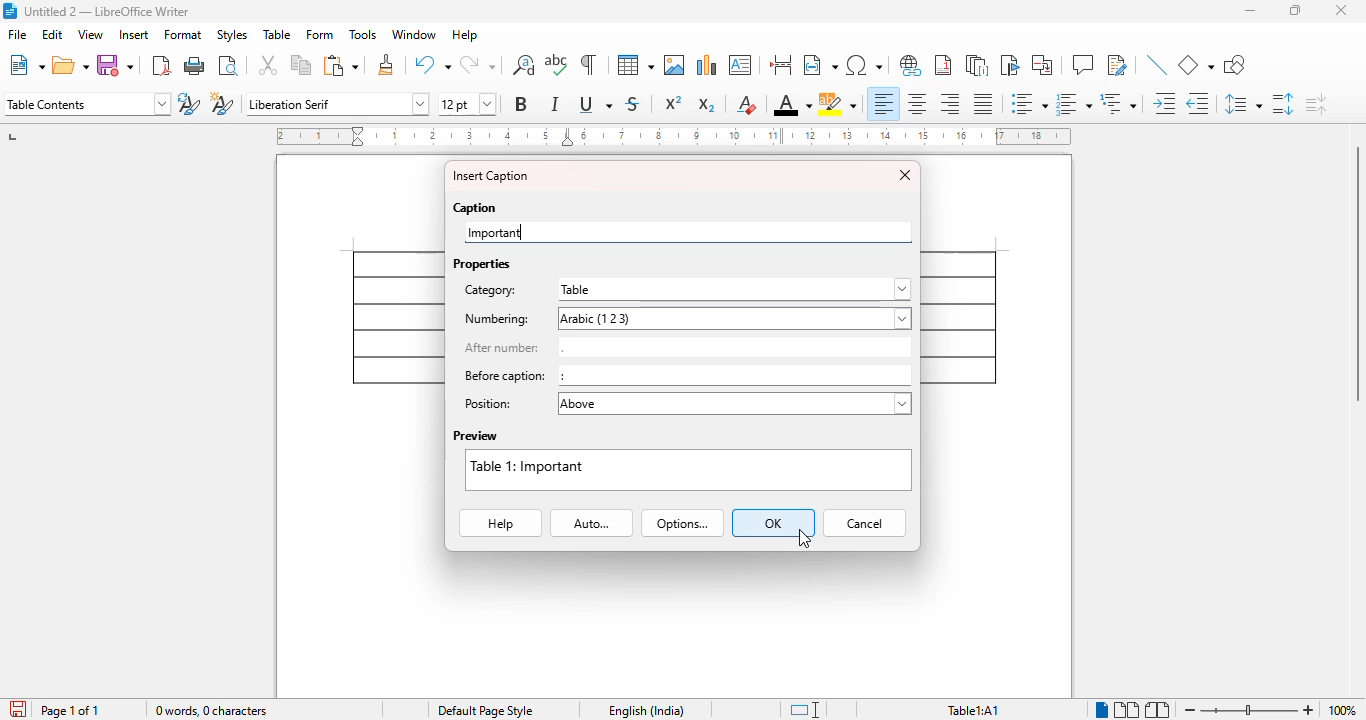 Image resolution: width=1366 pixels, height=720 pixels. Describe the element at coordinates (910, 65) in the screenshot. I see `insert hyperlink` at that location.